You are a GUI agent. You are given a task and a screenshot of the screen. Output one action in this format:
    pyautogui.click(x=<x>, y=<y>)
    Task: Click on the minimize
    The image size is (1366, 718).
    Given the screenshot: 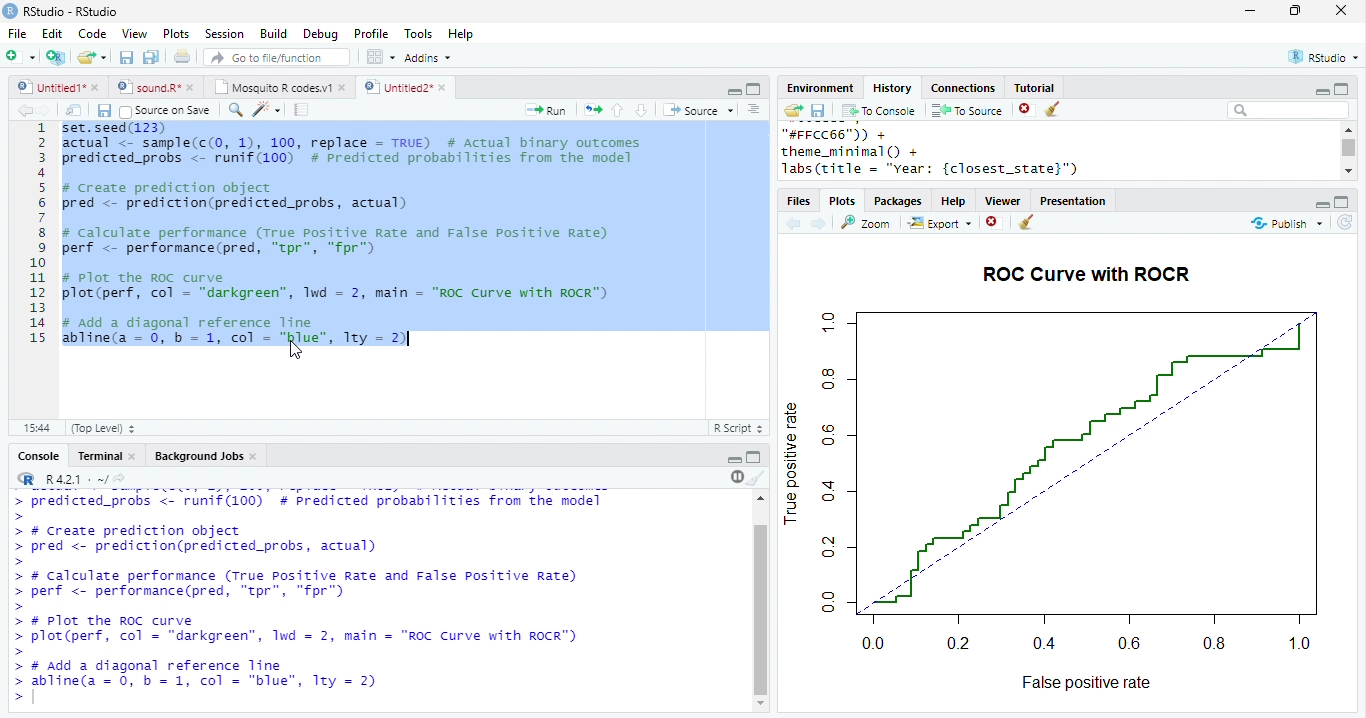 What is the action you would take?
    pyautogui.click(x=734, y=90)
    